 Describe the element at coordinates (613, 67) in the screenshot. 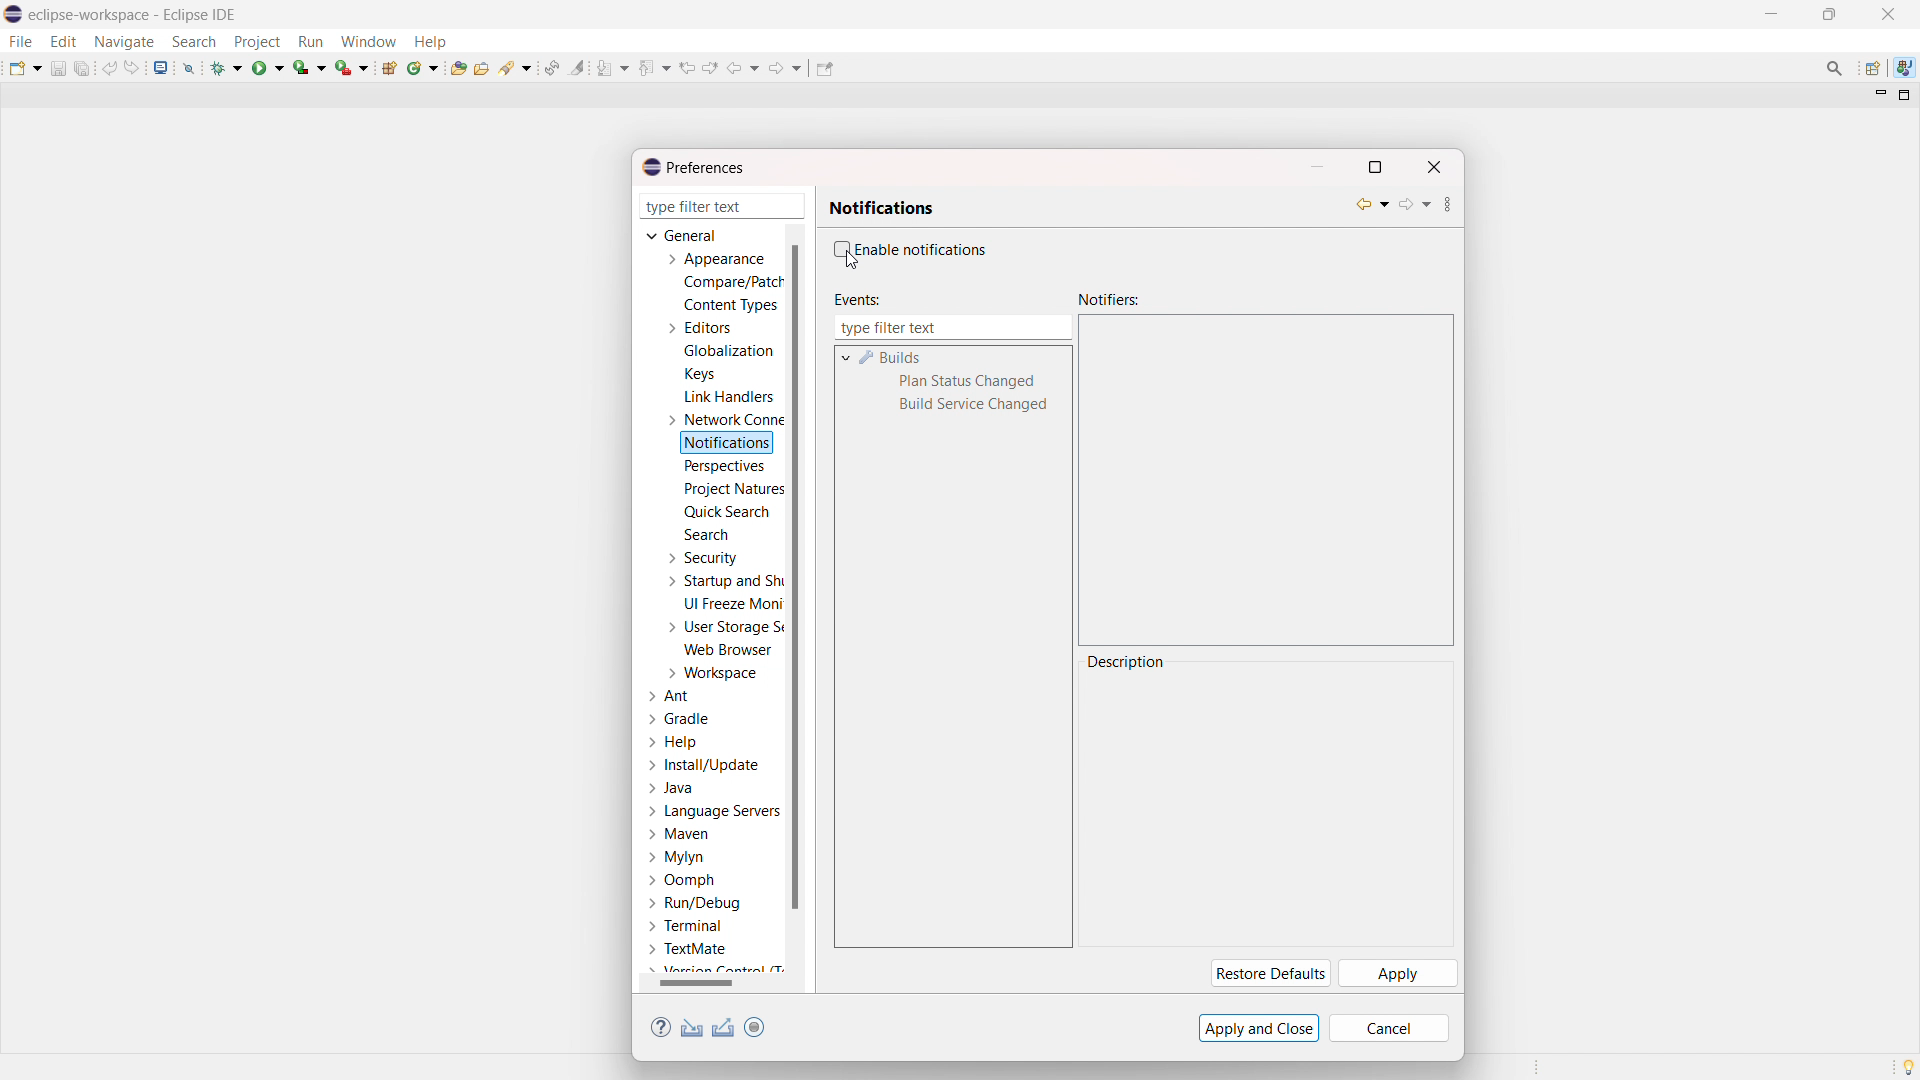

I see `next annotation` at that location.